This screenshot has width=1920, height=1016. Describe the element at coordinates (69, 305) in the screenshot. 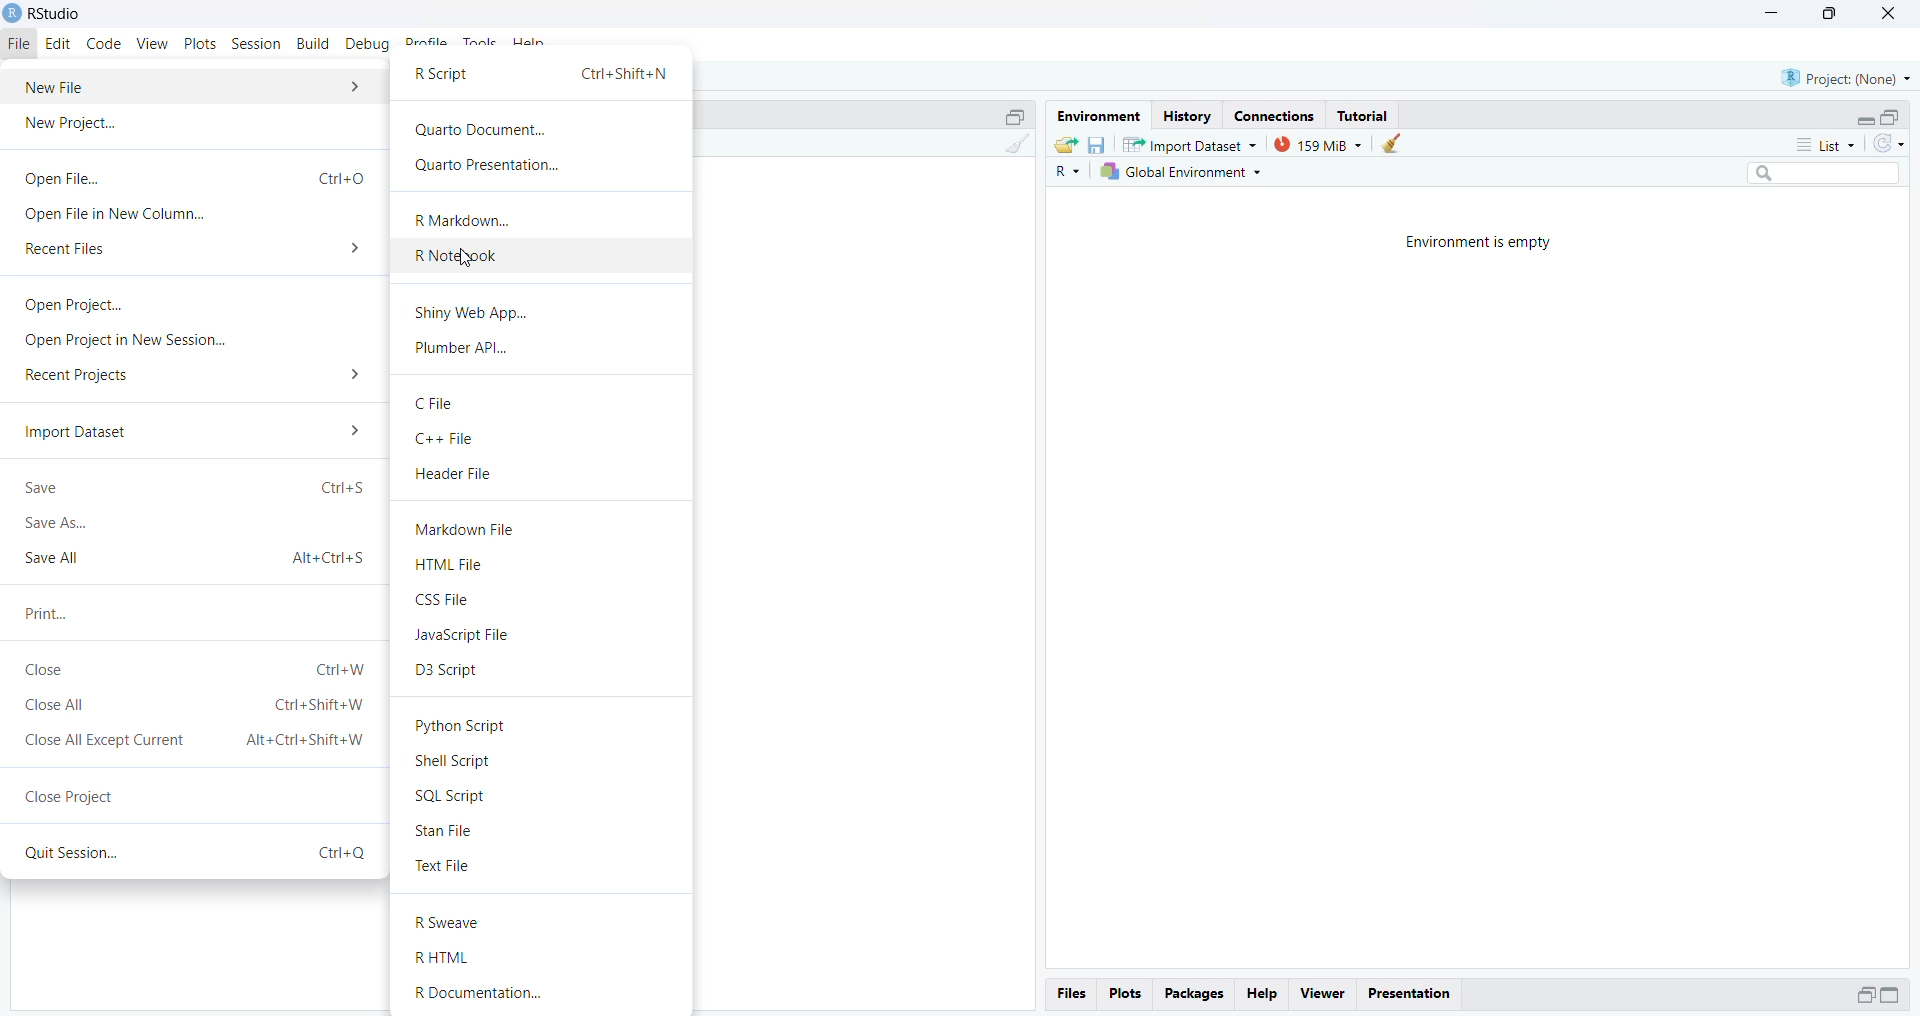

I see `Open Project...` at that location.